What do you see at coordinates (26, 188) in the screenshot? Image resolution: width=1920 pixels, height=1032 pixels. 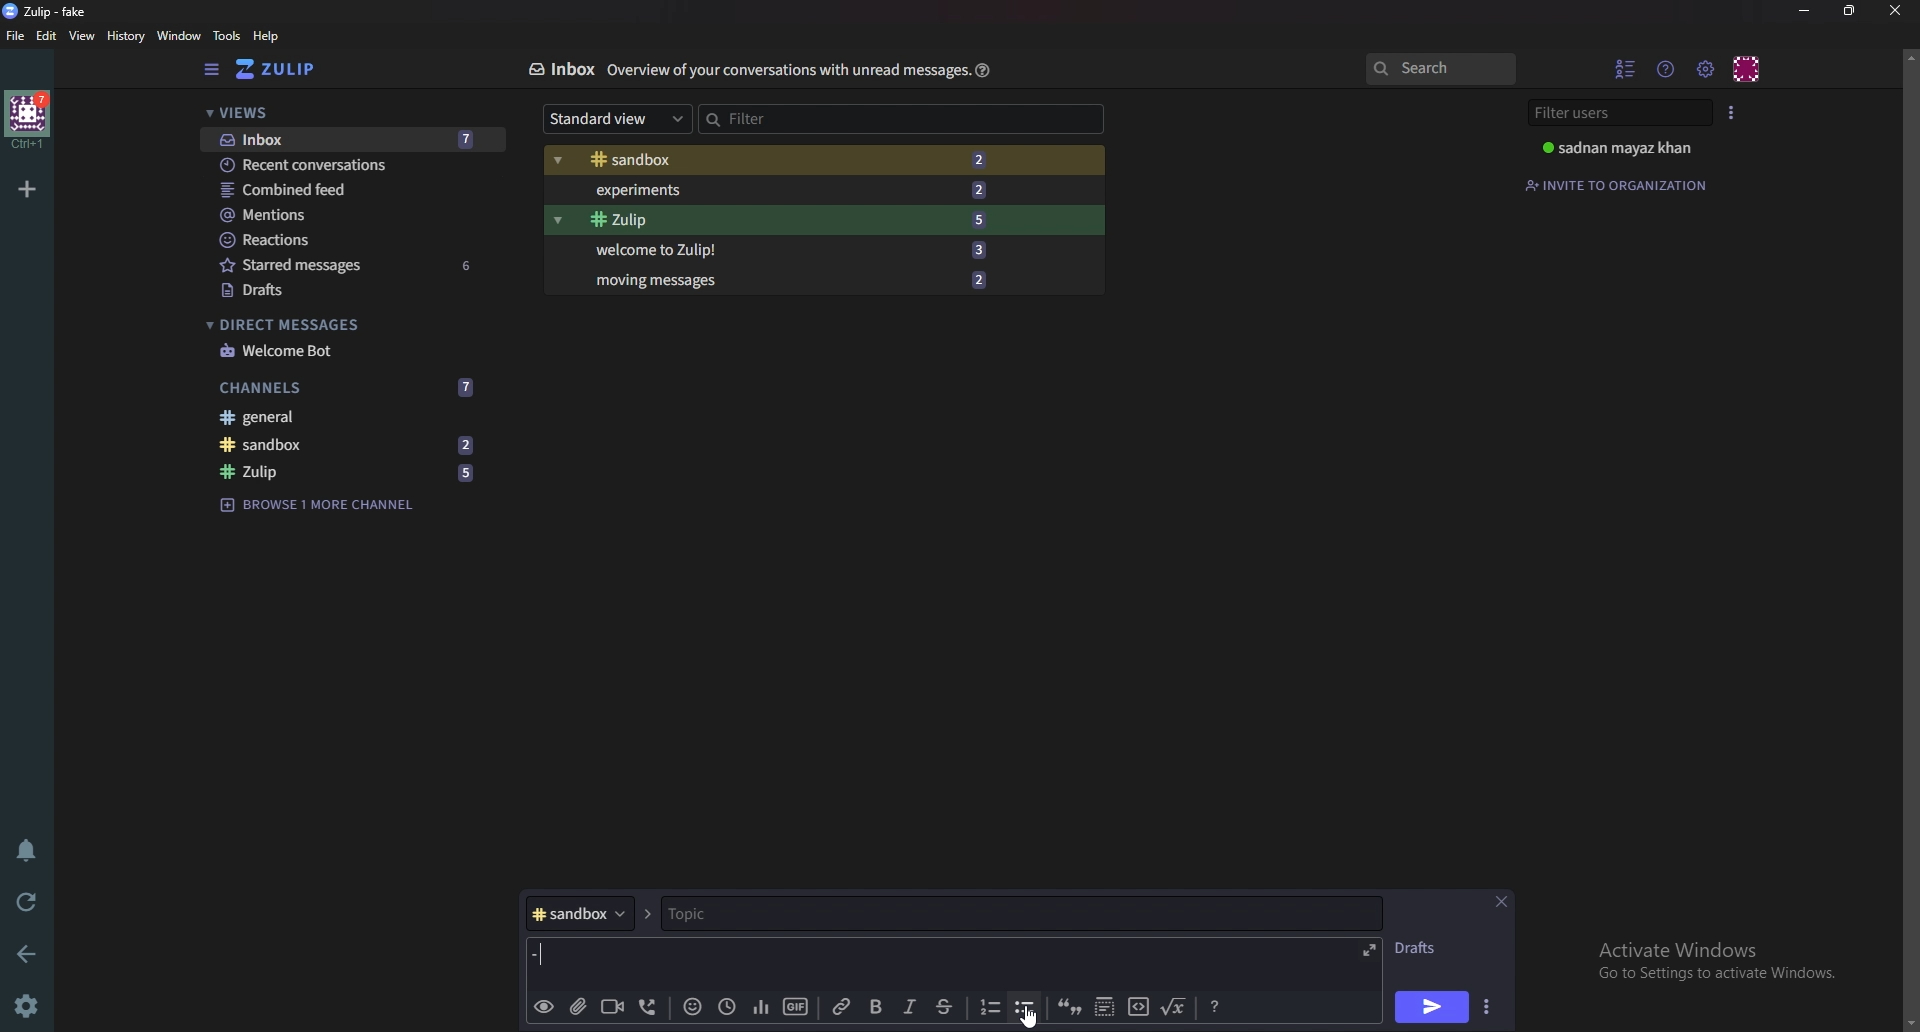 I see `Add organization` at bounding box center [26, 188].